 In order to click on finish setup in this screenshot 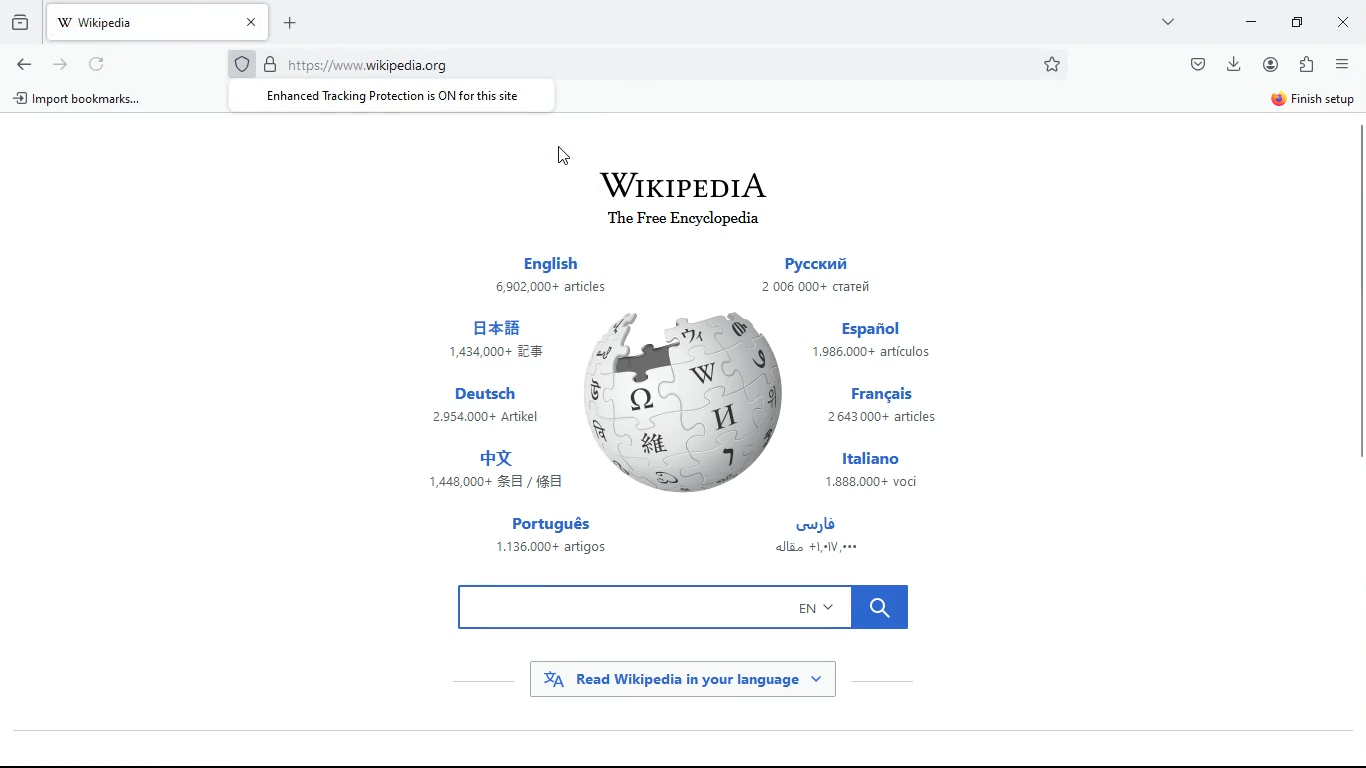, I will do `click(1316, 98)`.